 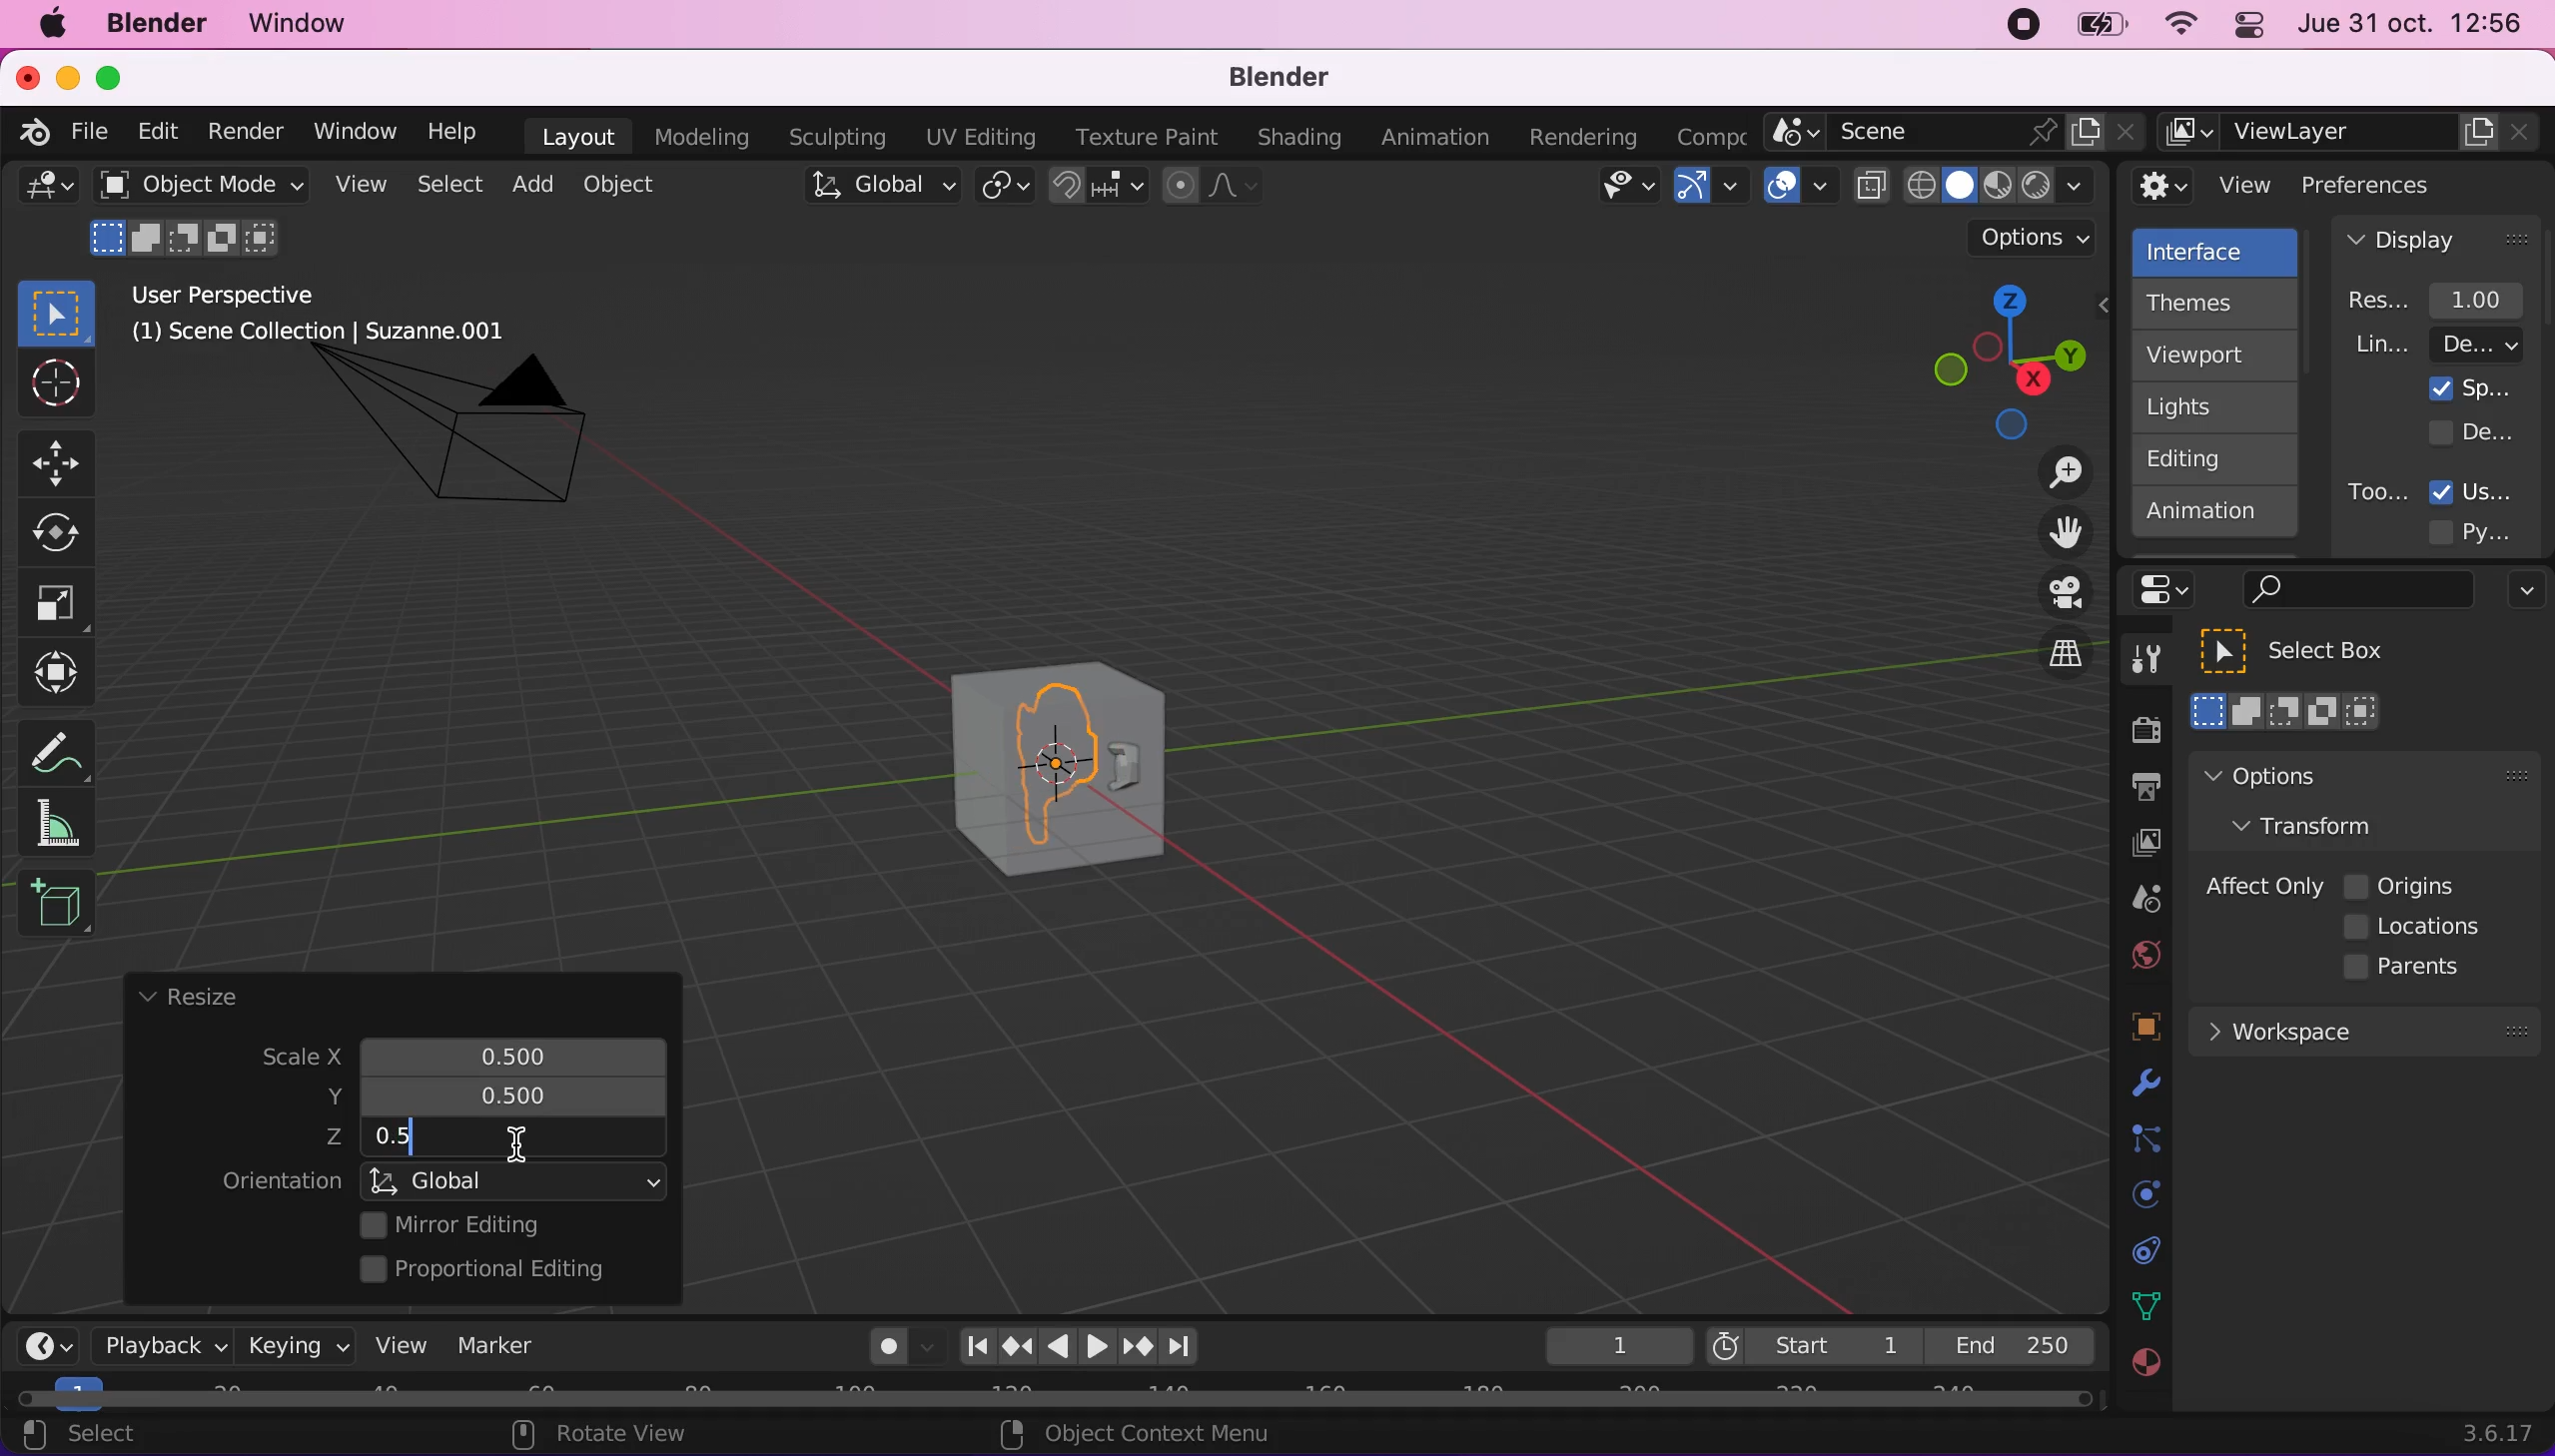 I want to click on mirror editing, so click(x=508, y=1224).